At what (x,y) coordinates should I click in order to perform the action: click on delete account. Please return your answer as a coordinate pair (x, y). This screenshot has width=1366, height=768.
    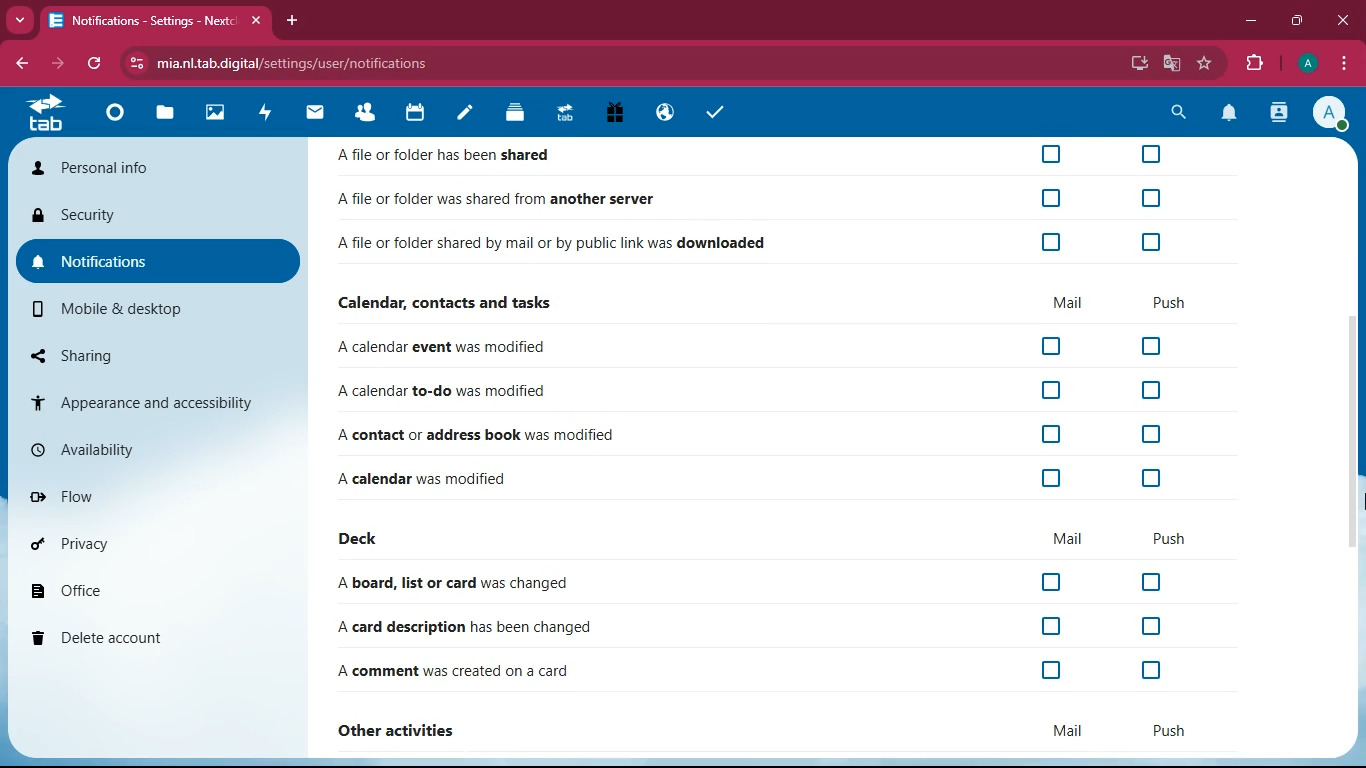
    Looking at the image, I should click on (153, 640).